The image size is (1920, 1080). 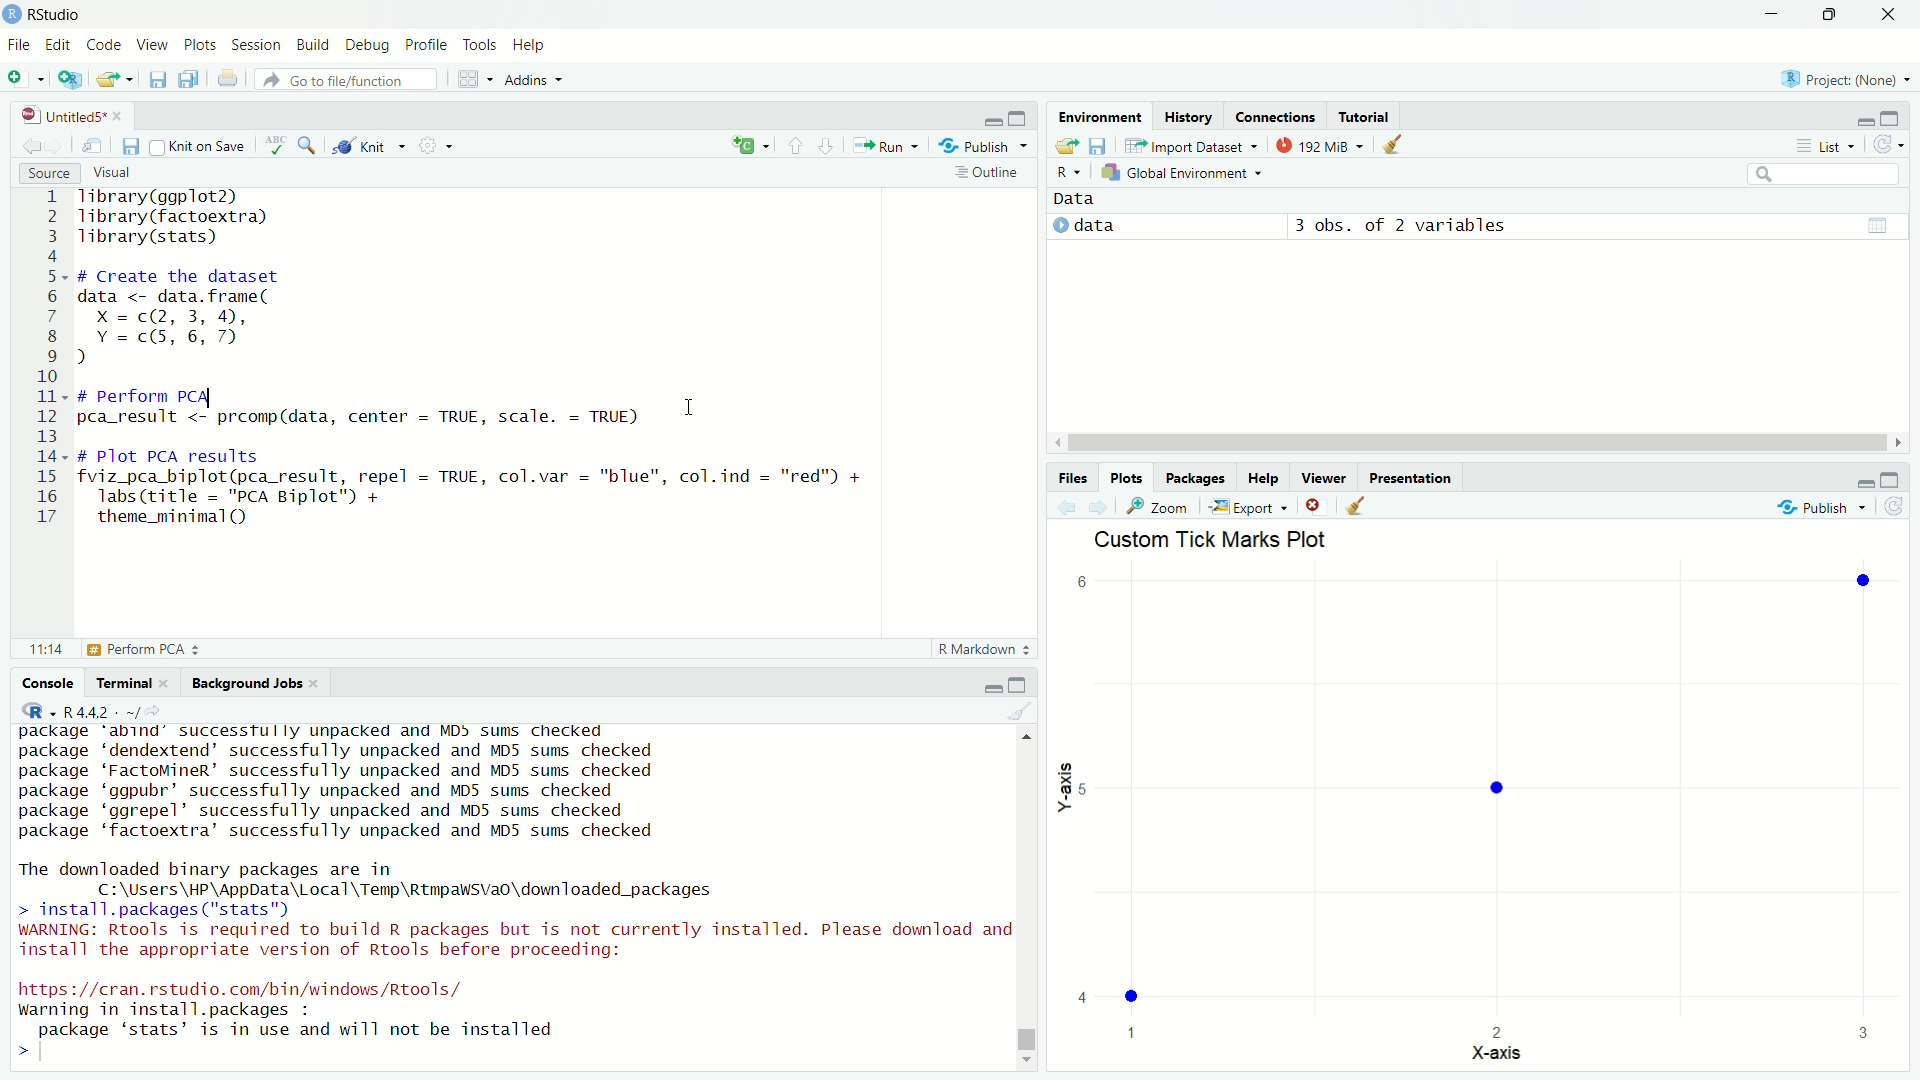 I want to click on maximum, so click(x=1892, y=478).